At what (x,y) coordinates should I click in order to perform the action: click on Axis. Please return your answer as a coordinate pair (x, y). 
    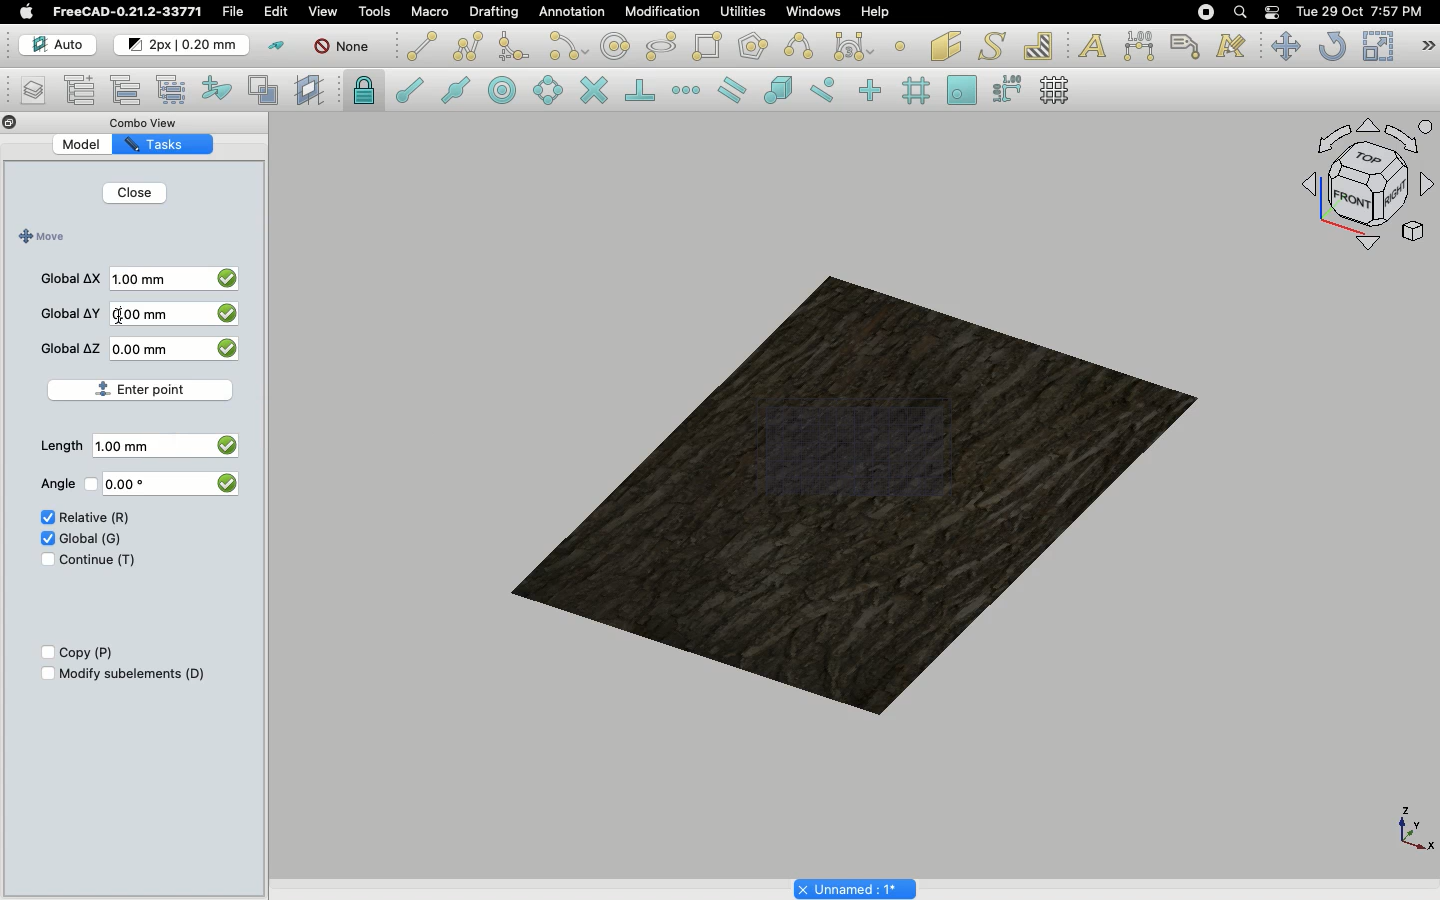
    Looking at the image, I should click on (1411, 827).